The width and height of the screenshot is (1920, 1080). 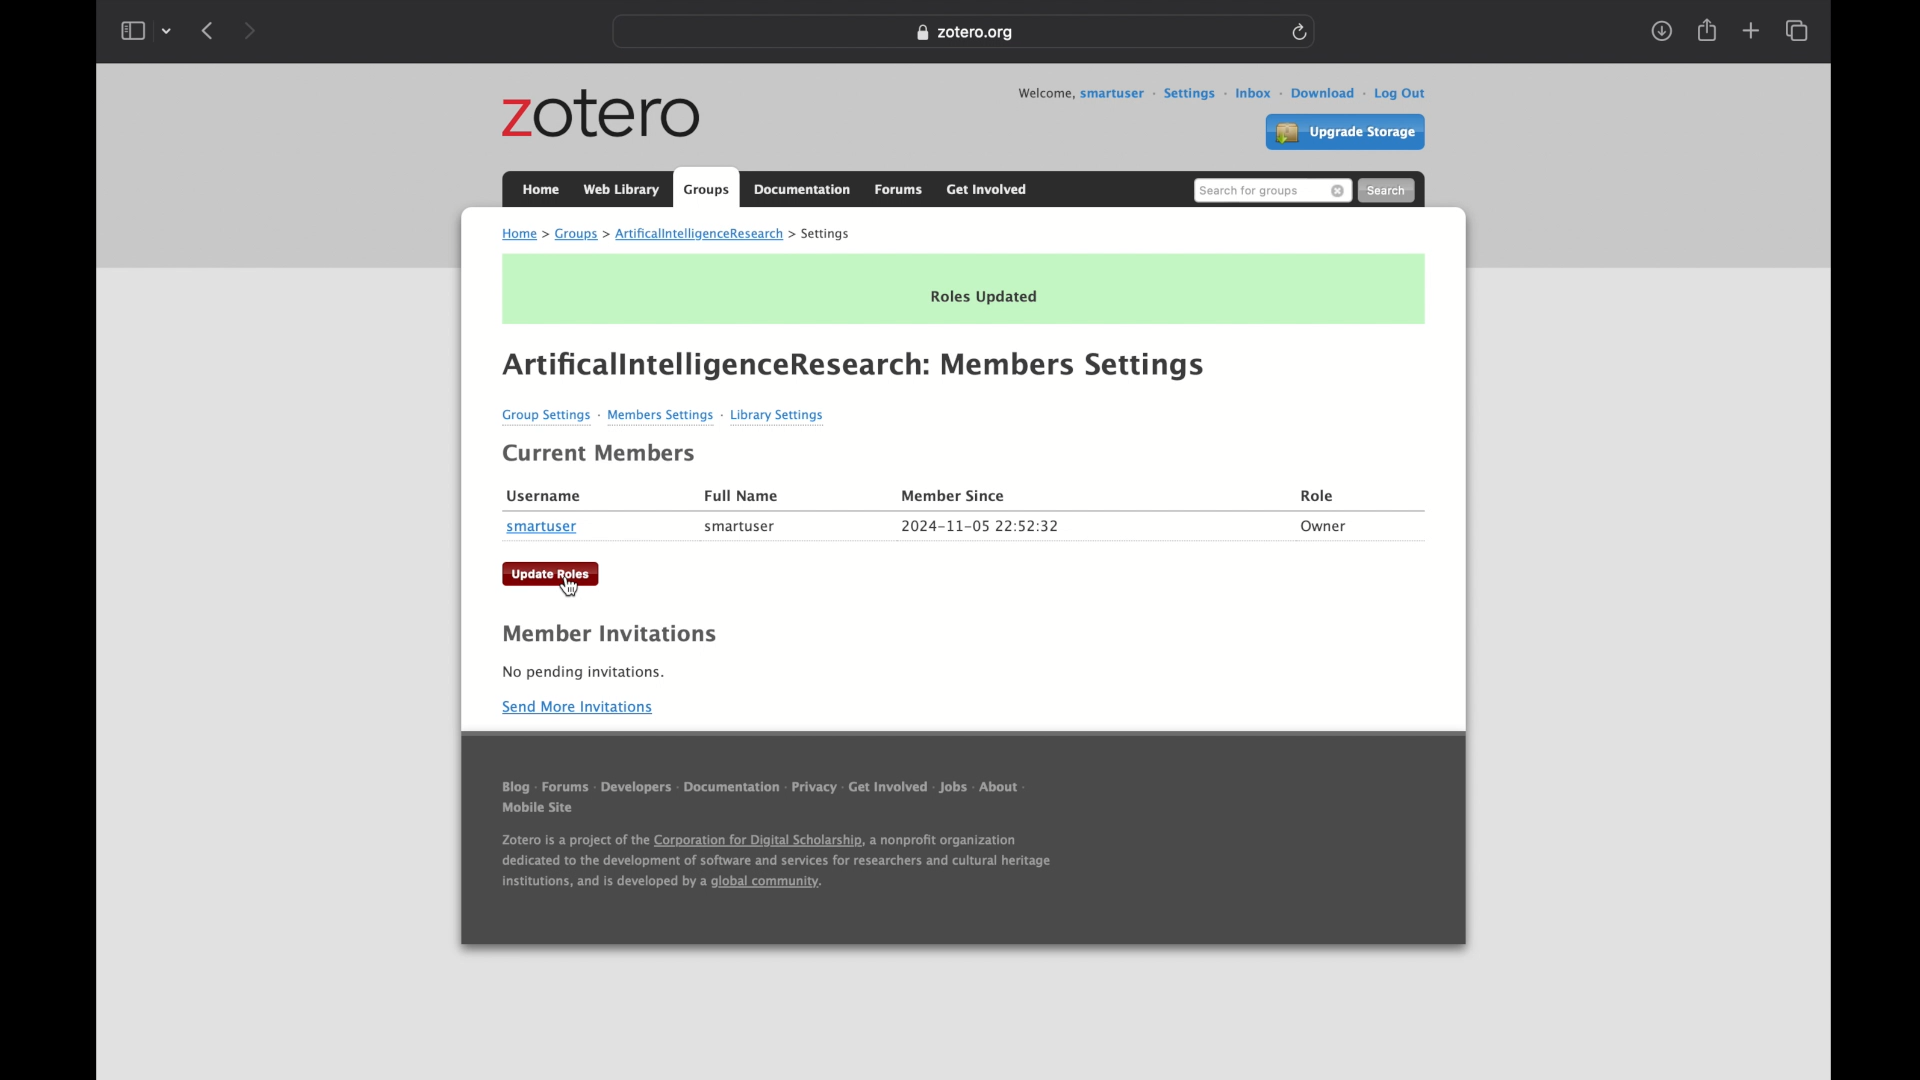 I want to click on about, so click(x=1005, y=792).